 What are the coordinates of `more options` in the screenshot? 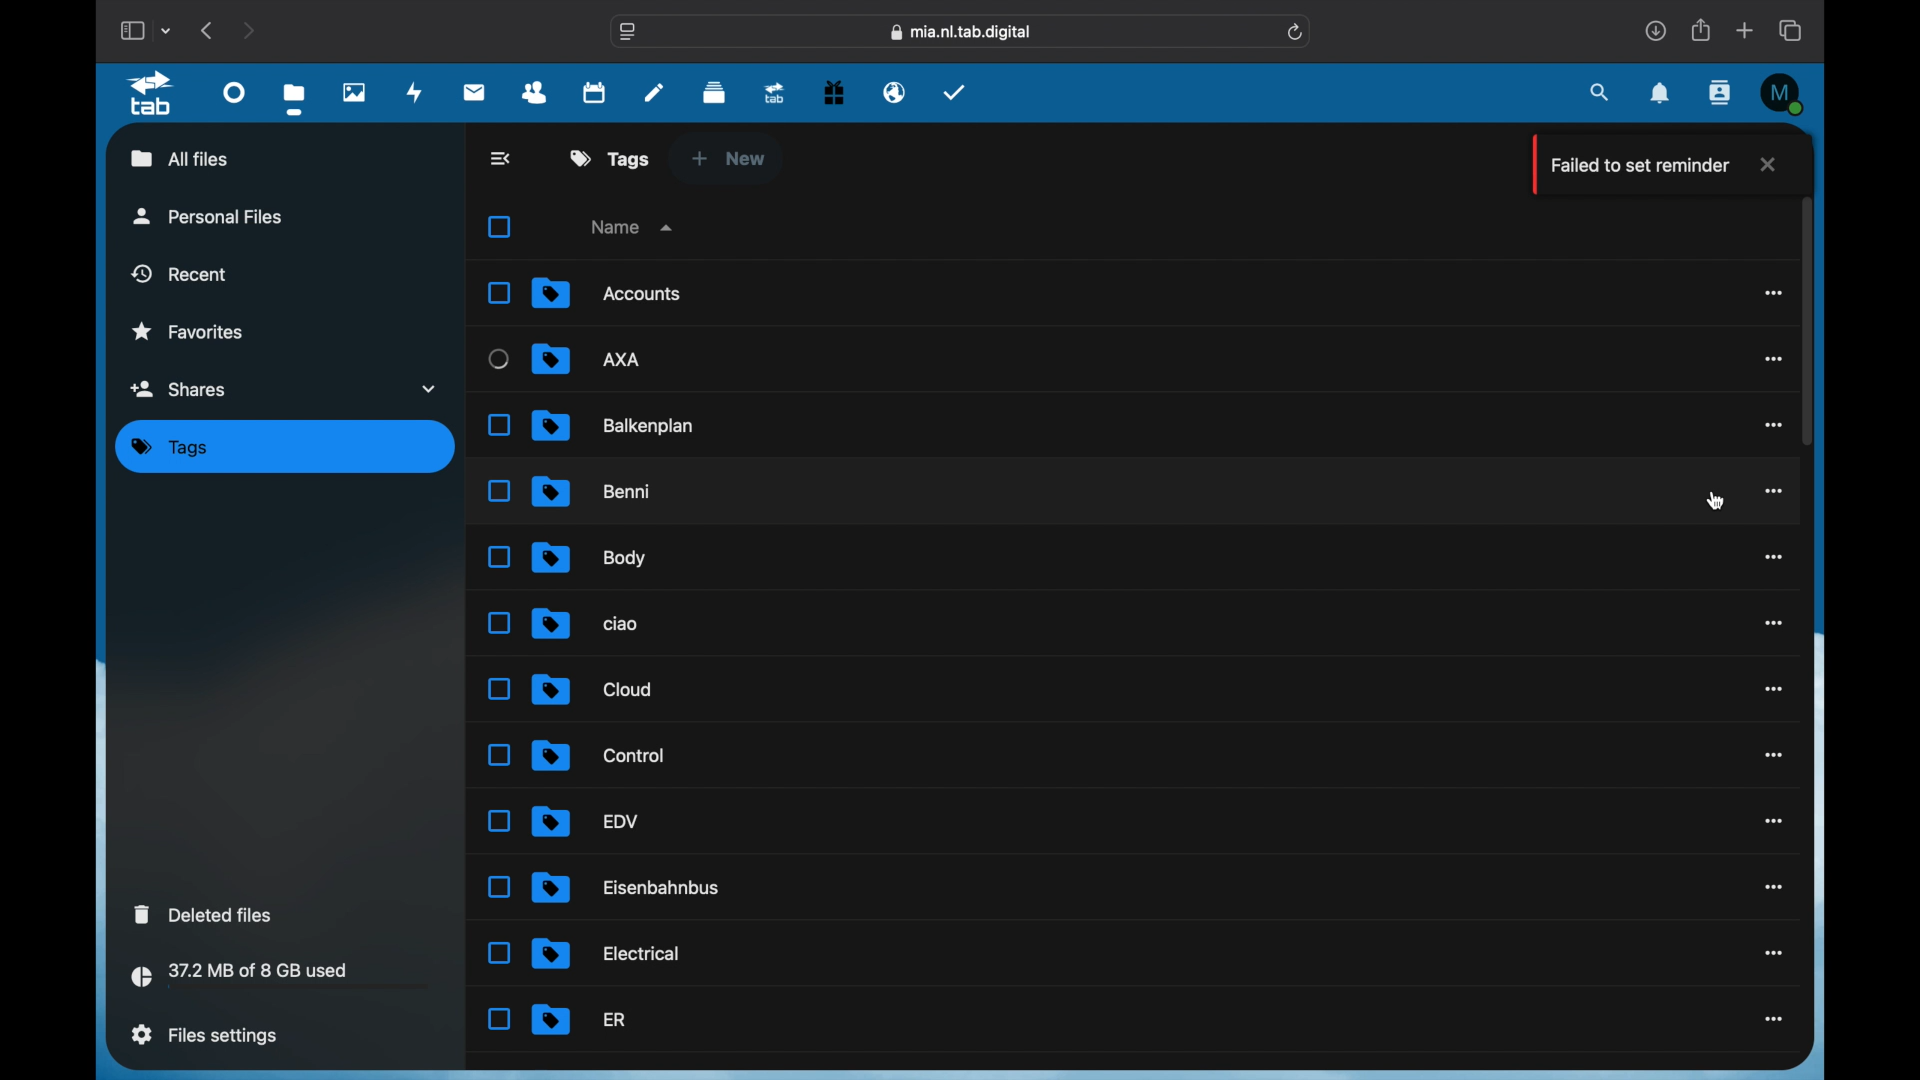 It's located at (1774, 1020).